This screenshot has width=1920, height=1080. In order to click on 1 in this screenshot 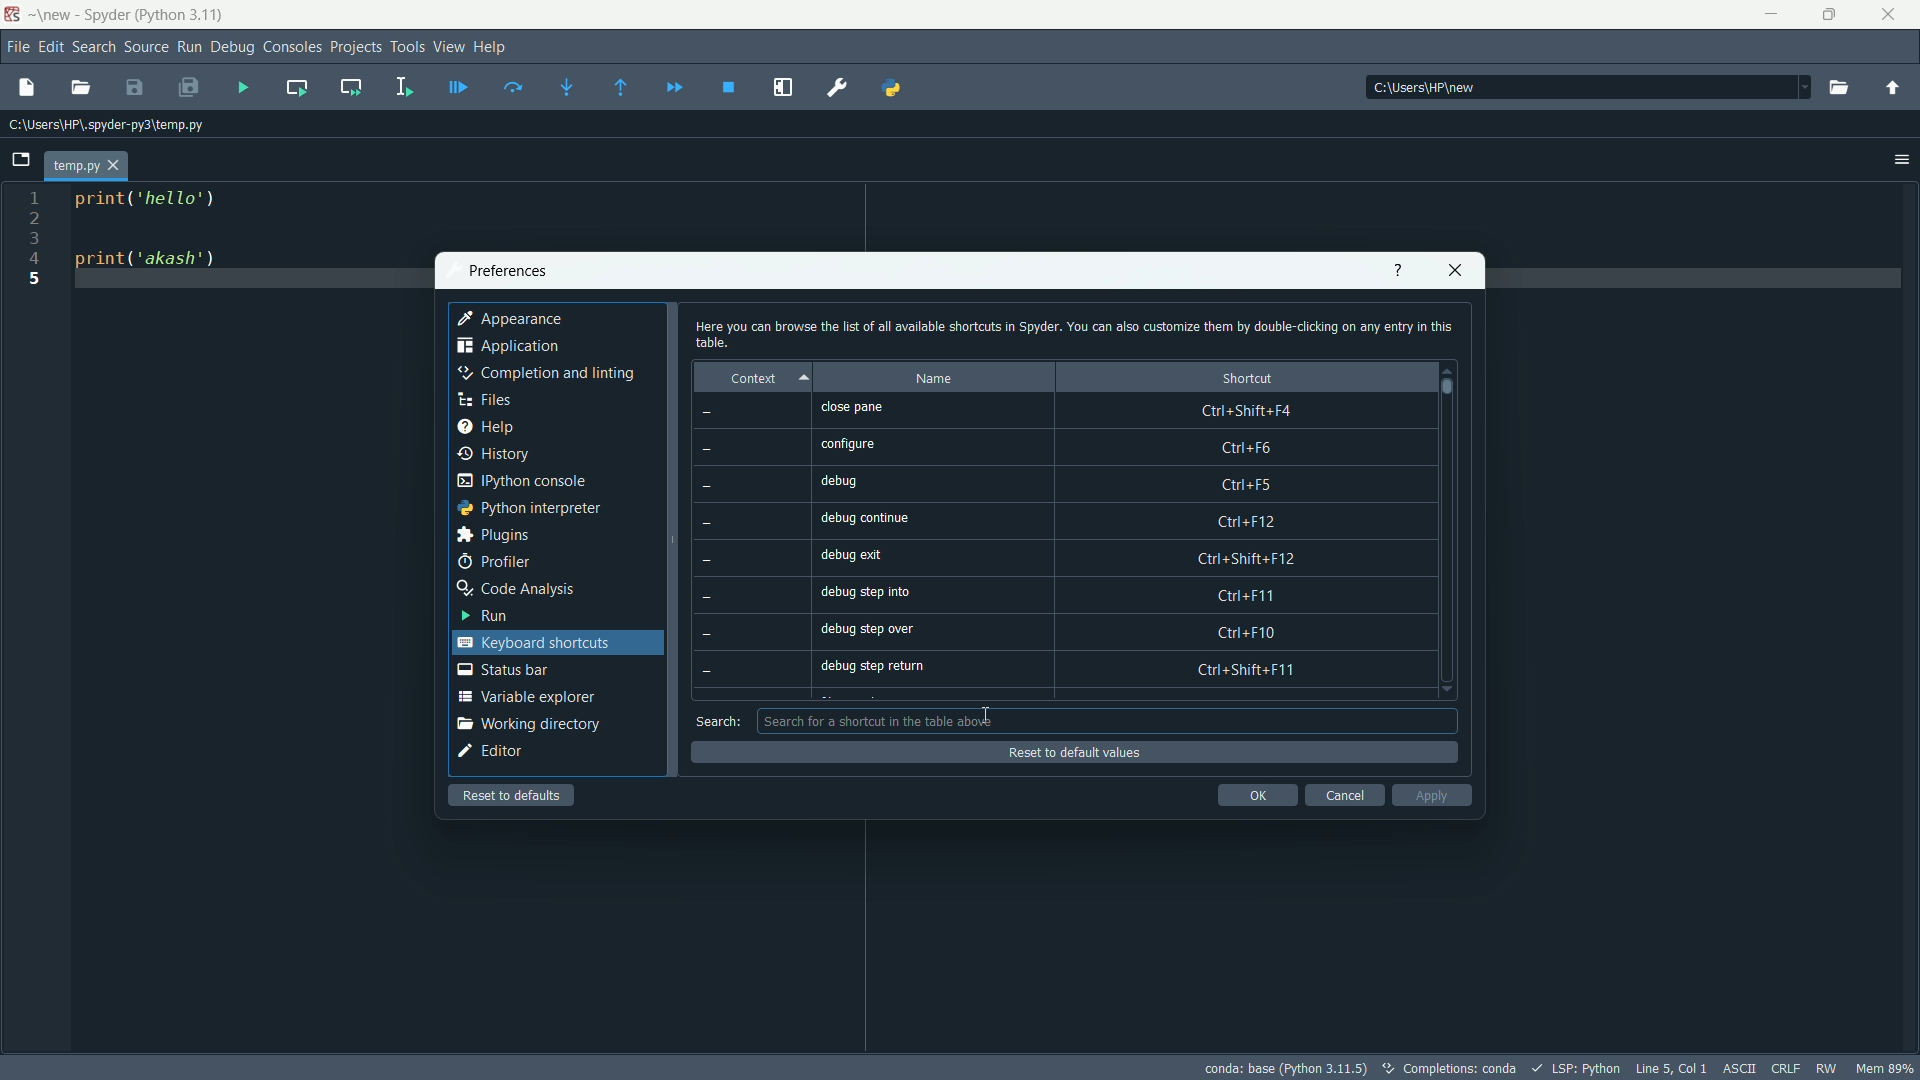, I will do `click(38, 195)`.